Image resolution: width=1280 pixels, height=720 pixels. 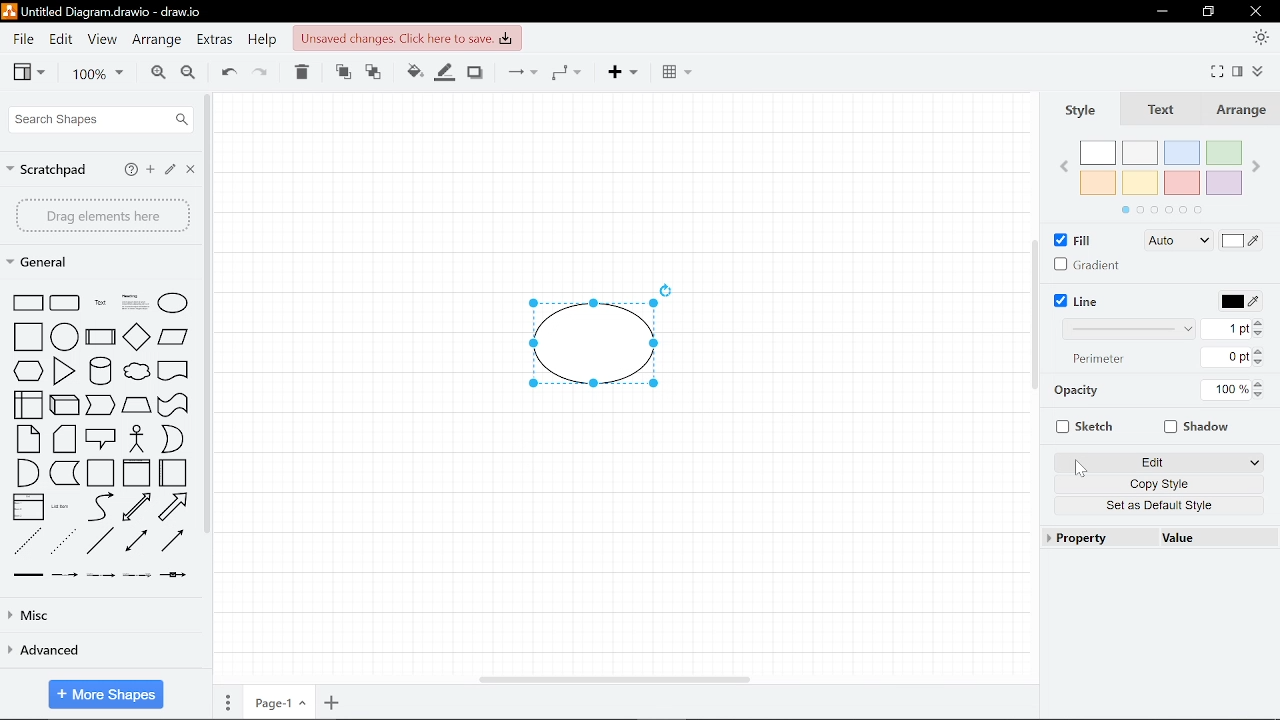 What do you see at coordinates (100, 337) in the screenshot?
I see `process` at bounding box center [100, 337].